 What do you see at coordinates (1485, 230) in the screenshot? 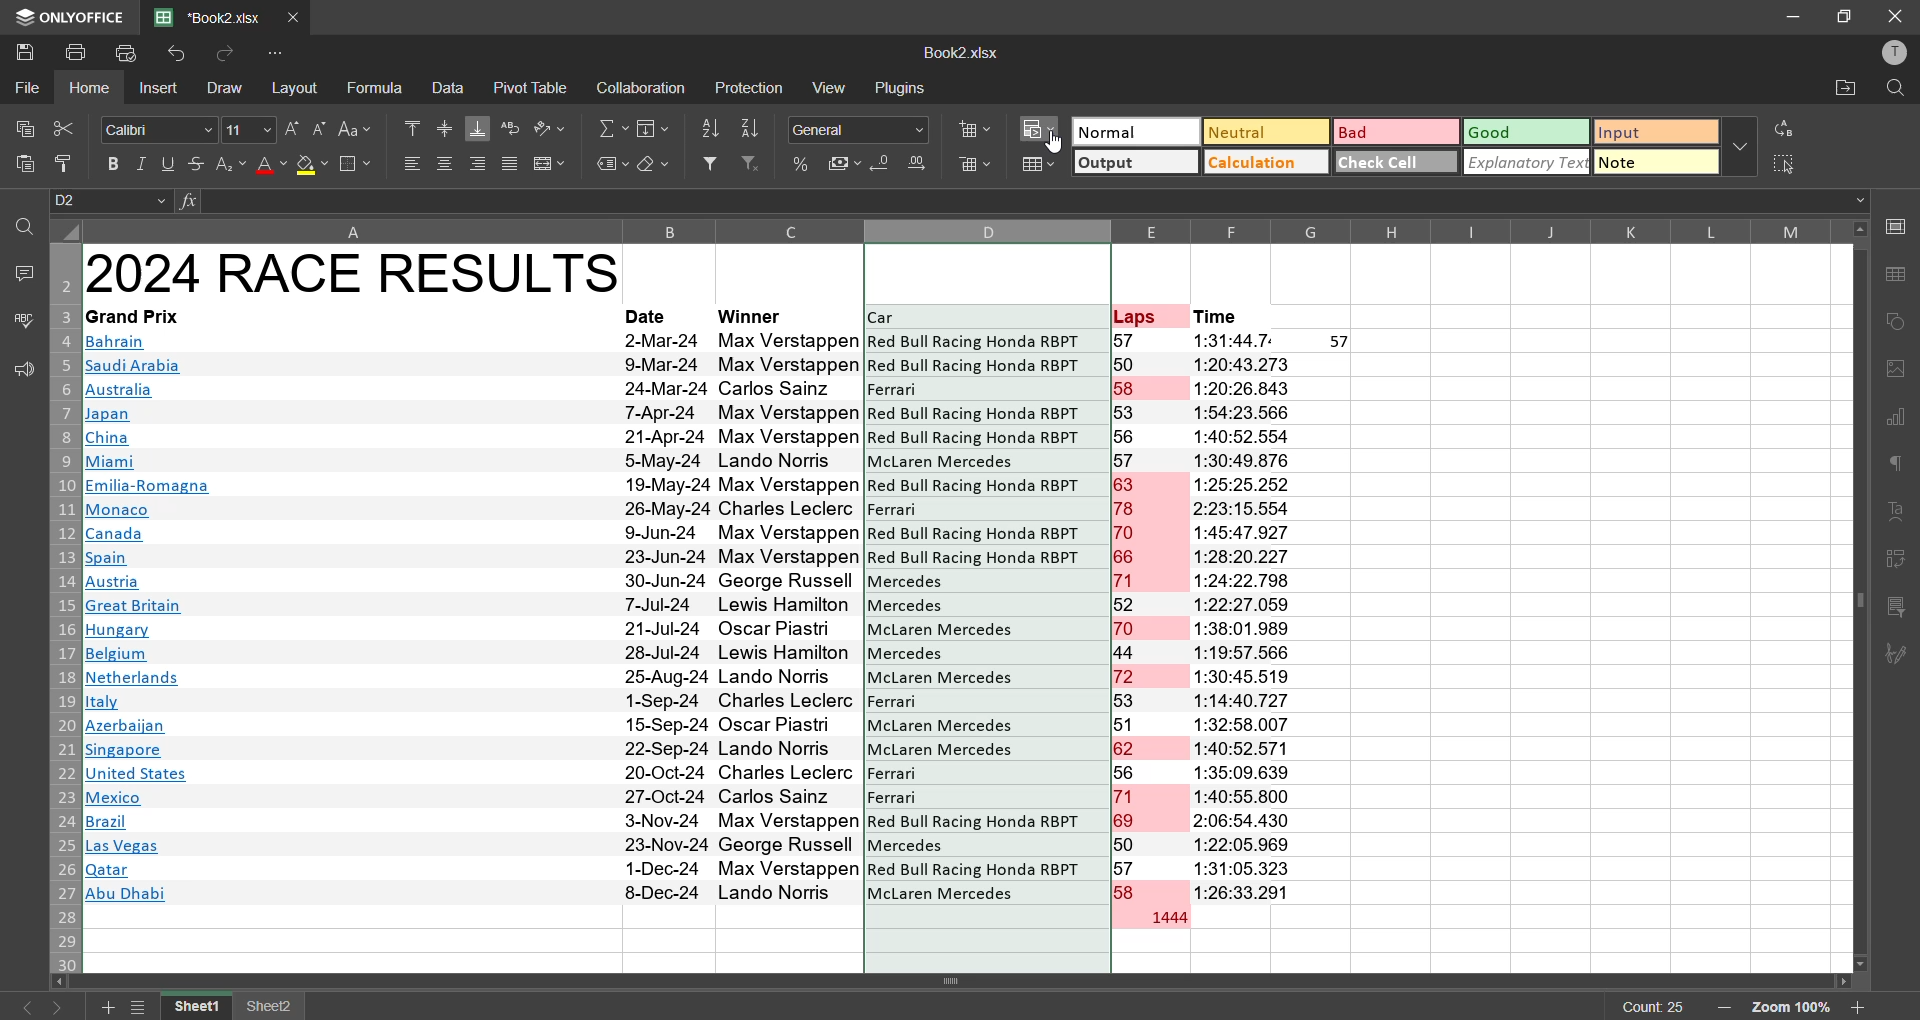
I see `column names` at bounding box center [1485, 230].